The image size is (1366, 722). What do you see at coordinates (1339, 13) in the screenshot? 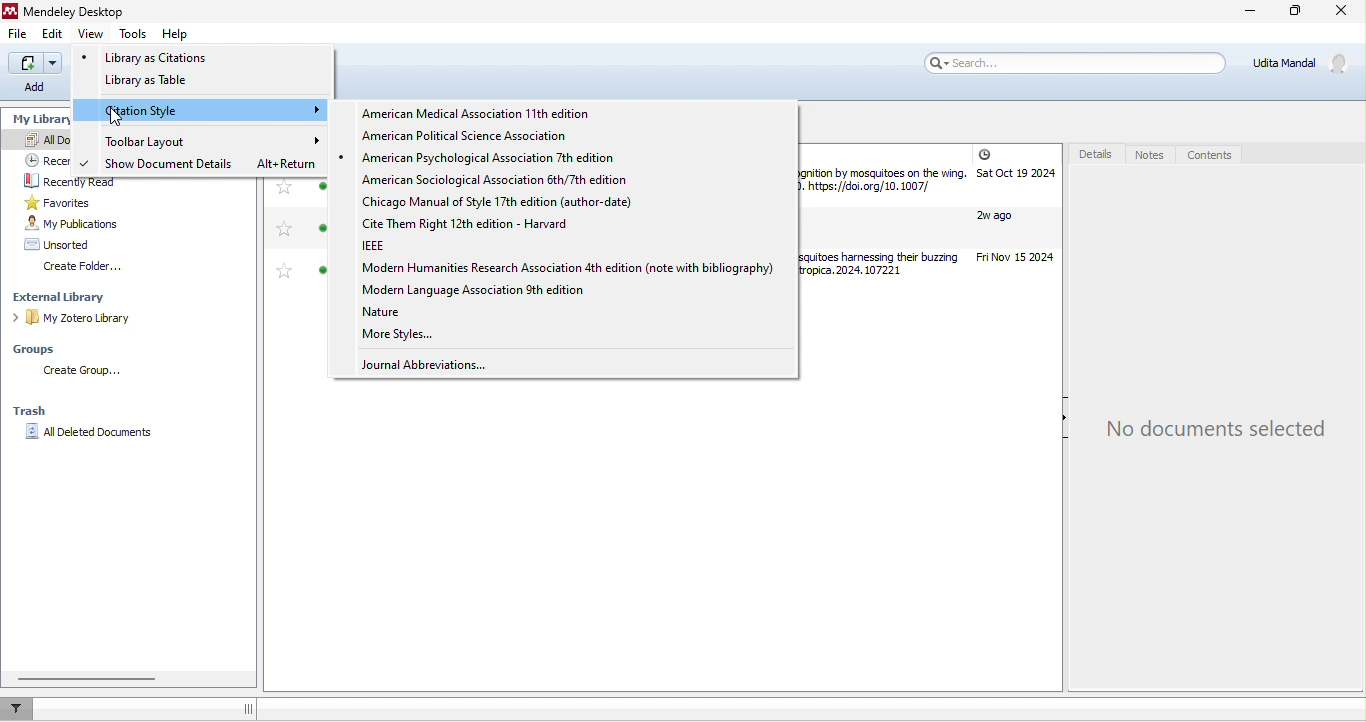
I see `close` at bounding box center [1339, 13].